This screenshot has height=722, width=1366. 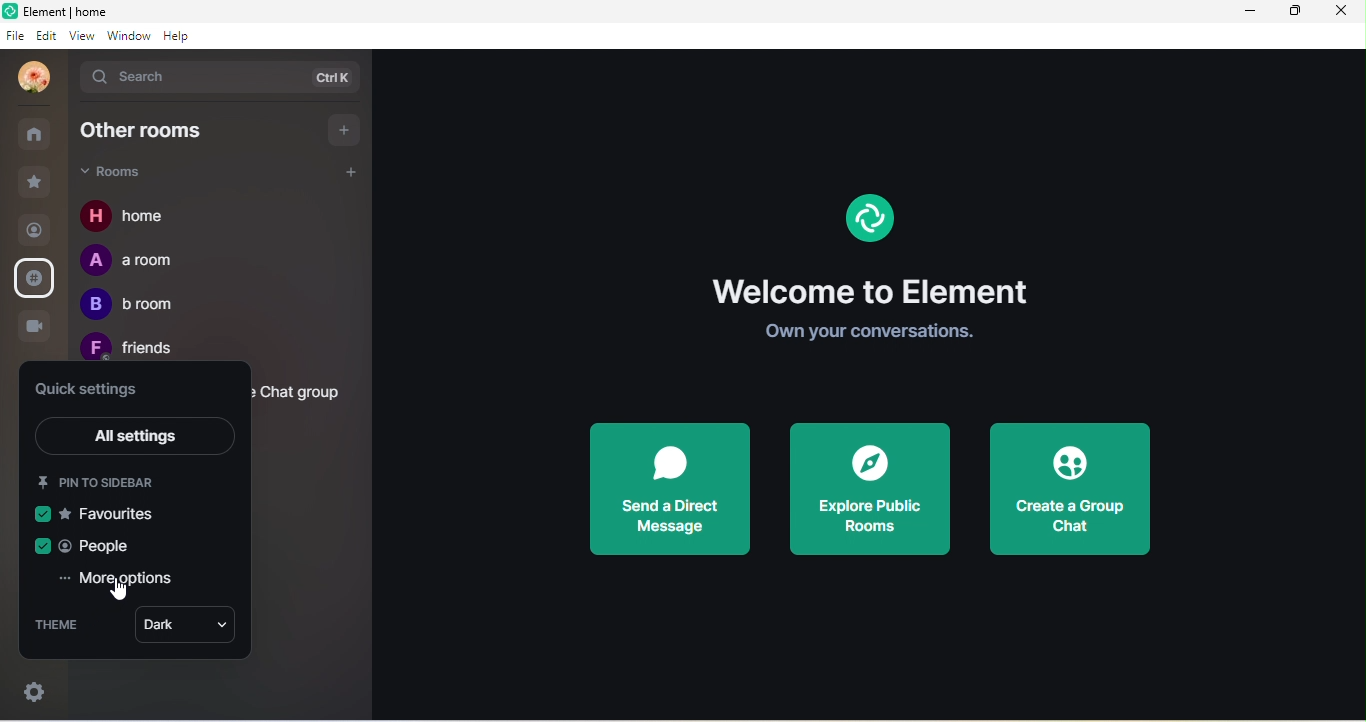 What do you see at coordinates (35, 325) in the screenshot?
I see `video call` at bounding box center [35, 325].